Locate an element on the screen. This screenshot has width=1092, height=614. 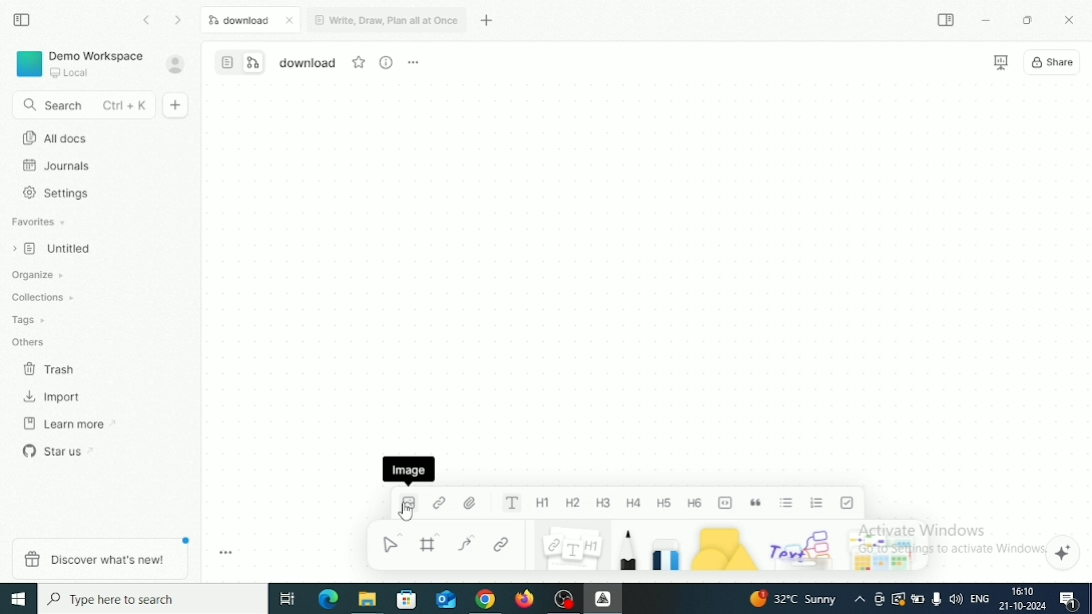
Curve is located at coordinates (470, 543).